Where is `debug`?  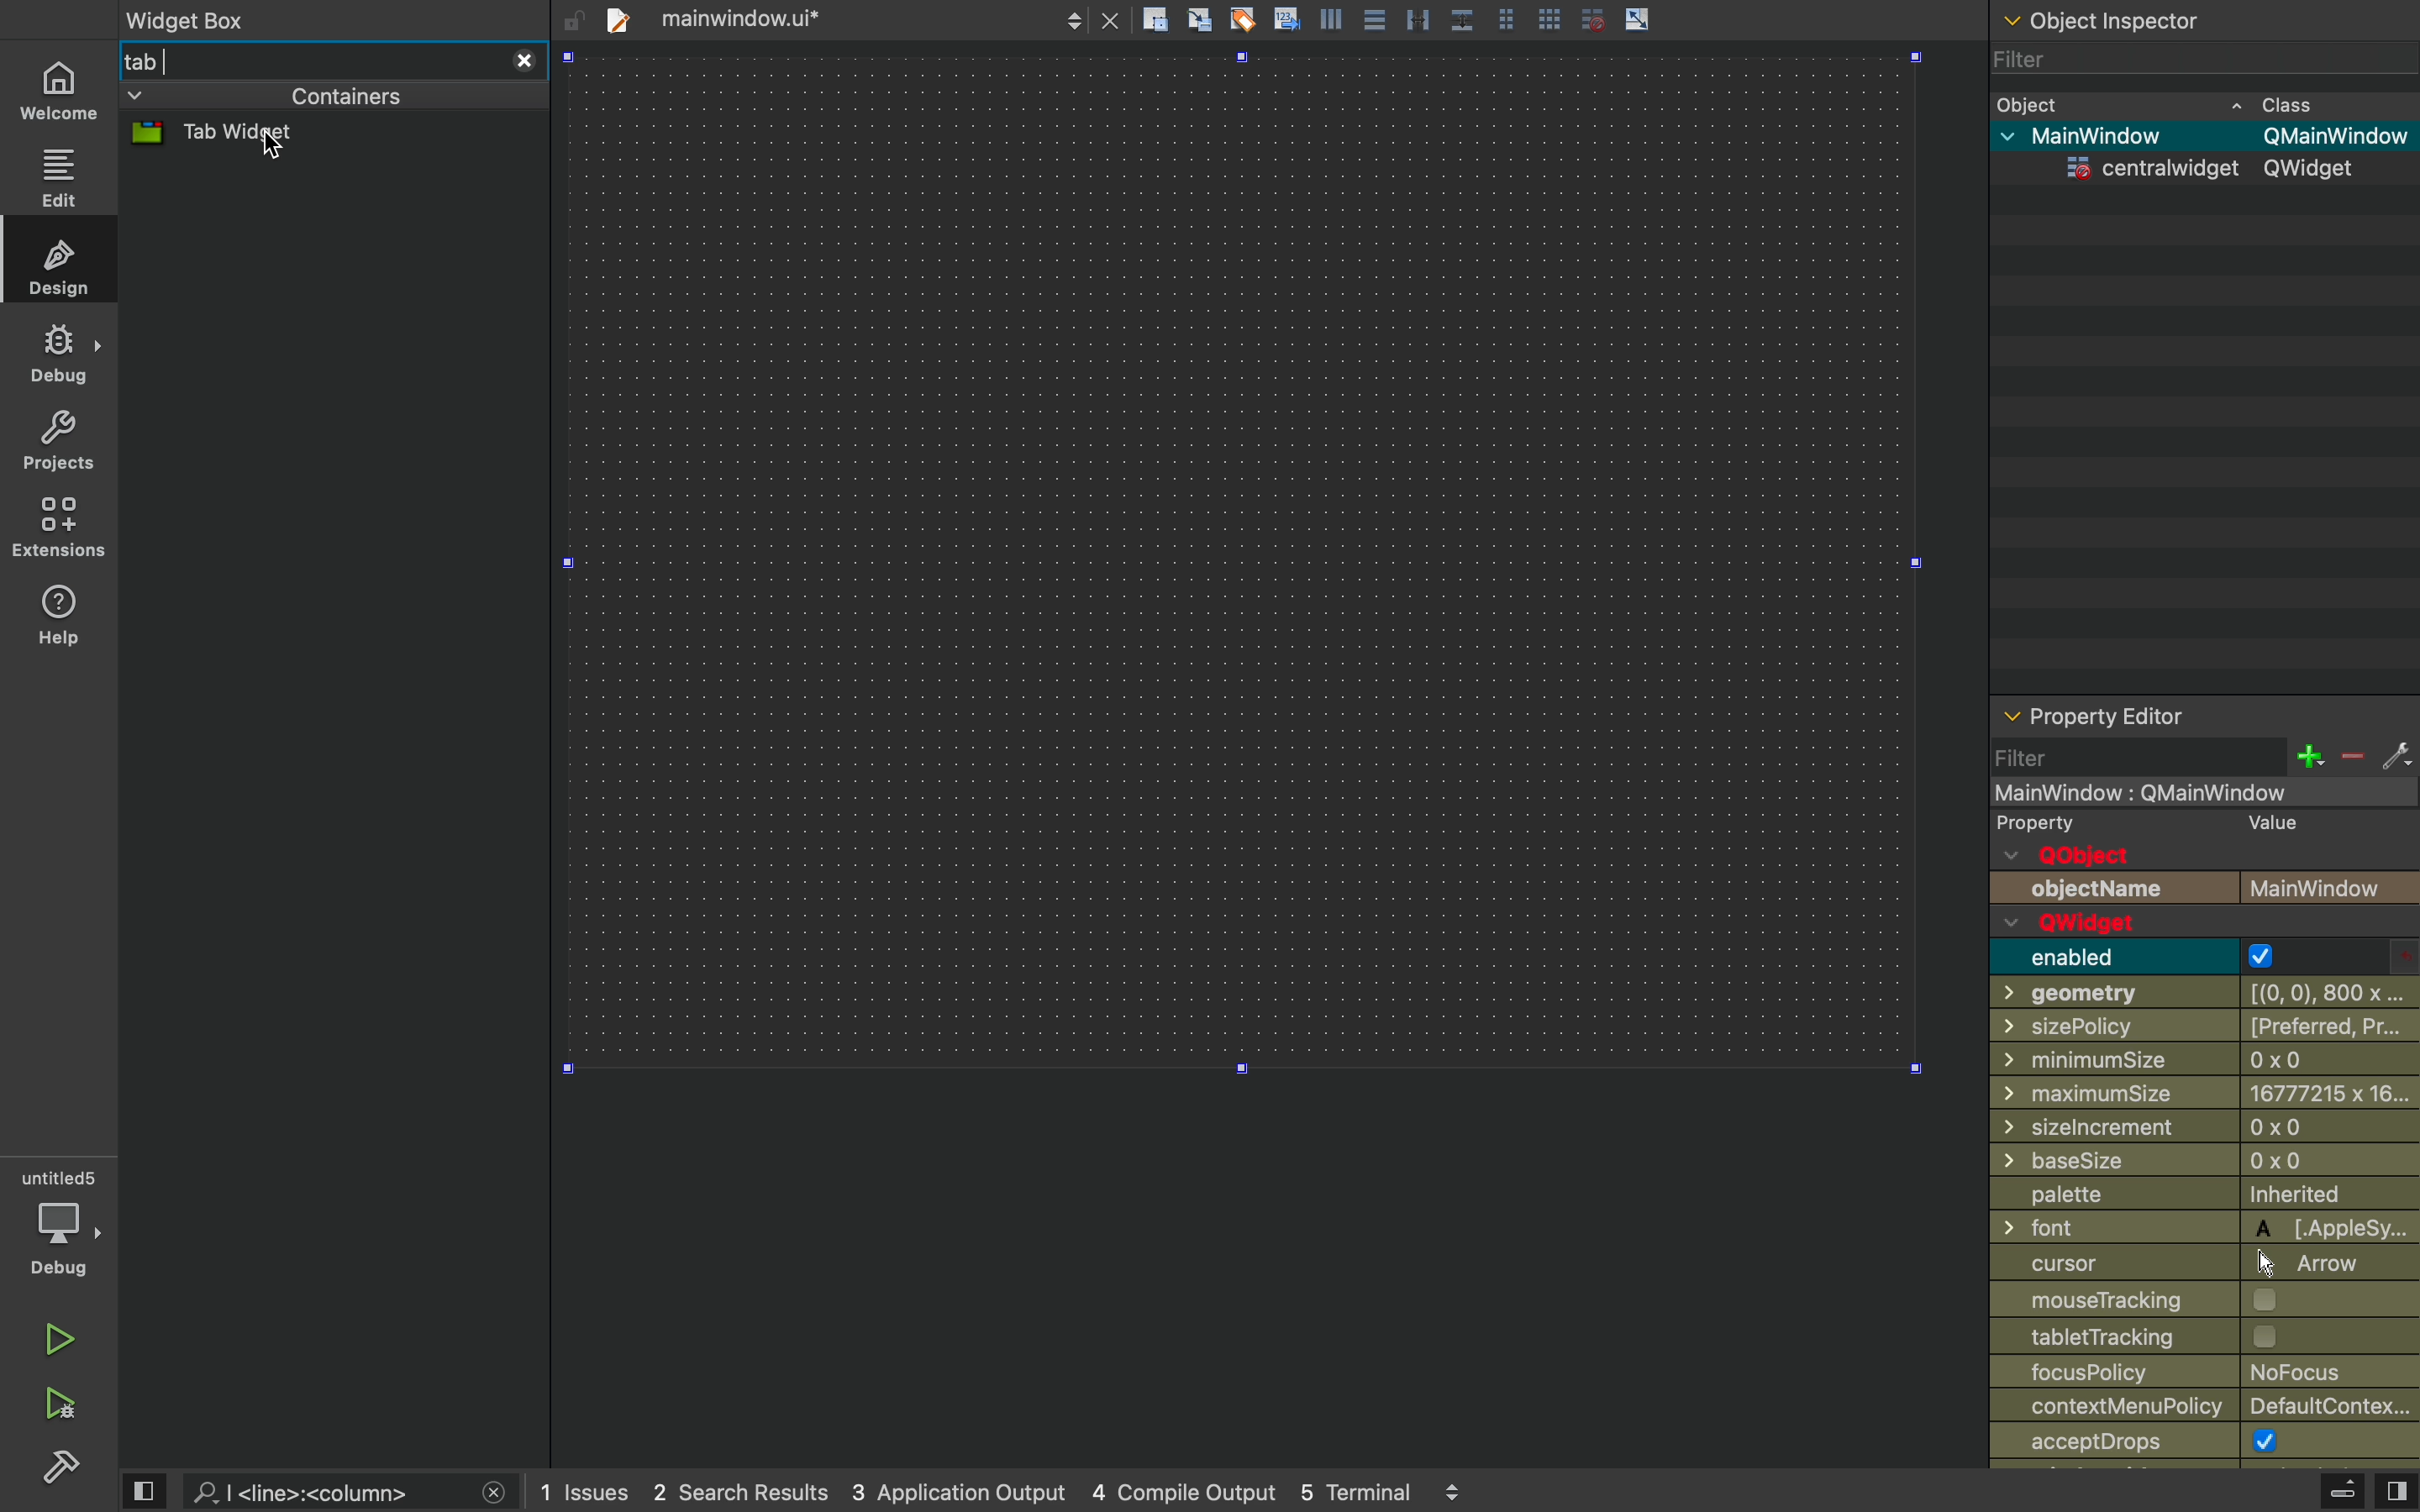
debug is located at coordinates (64, 1223).